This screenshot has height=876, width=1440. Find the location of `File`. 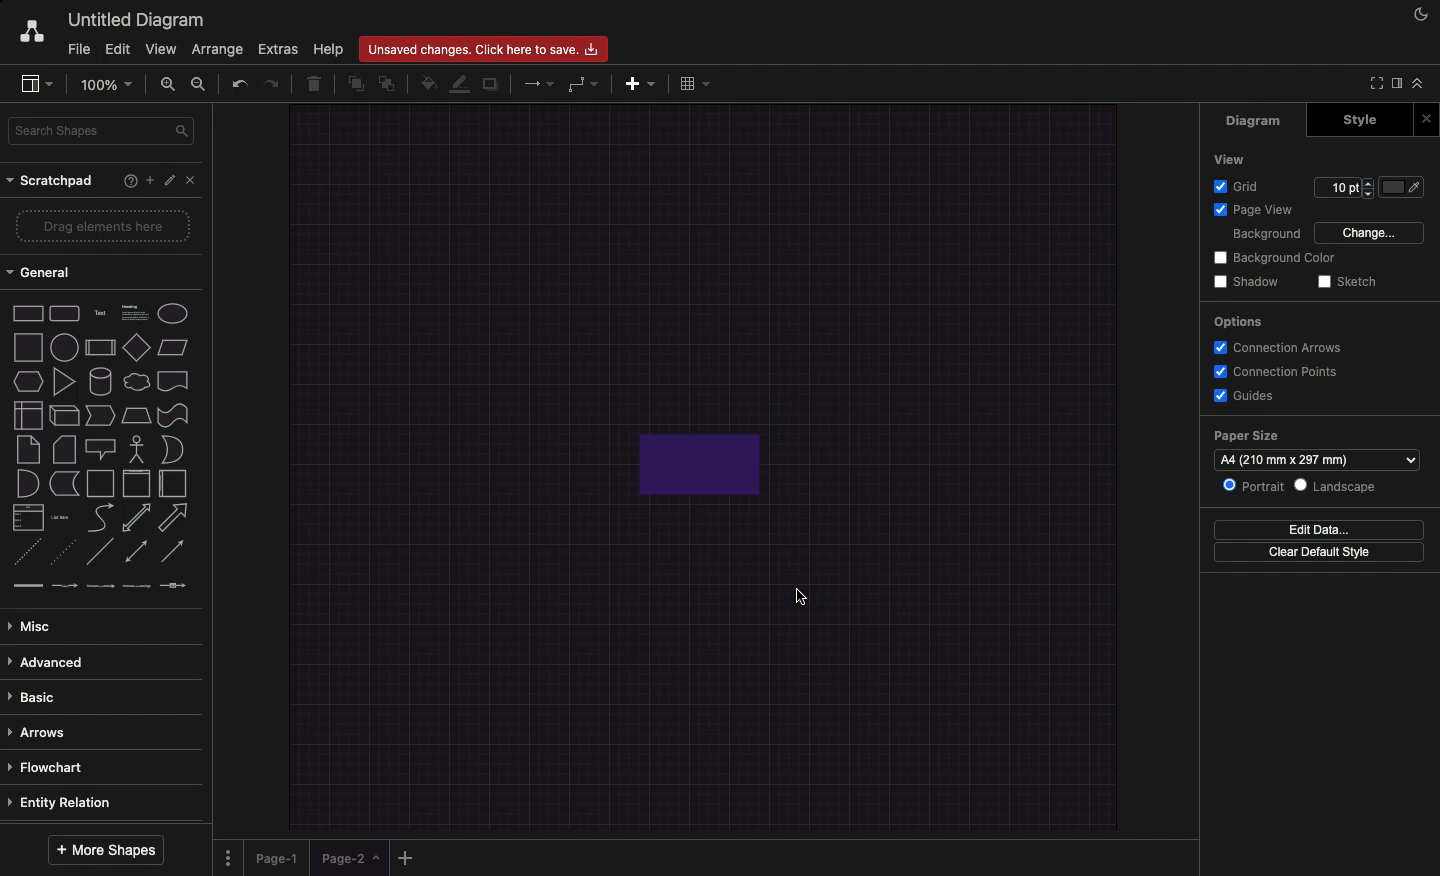

File is located at coordinates (79, 47).